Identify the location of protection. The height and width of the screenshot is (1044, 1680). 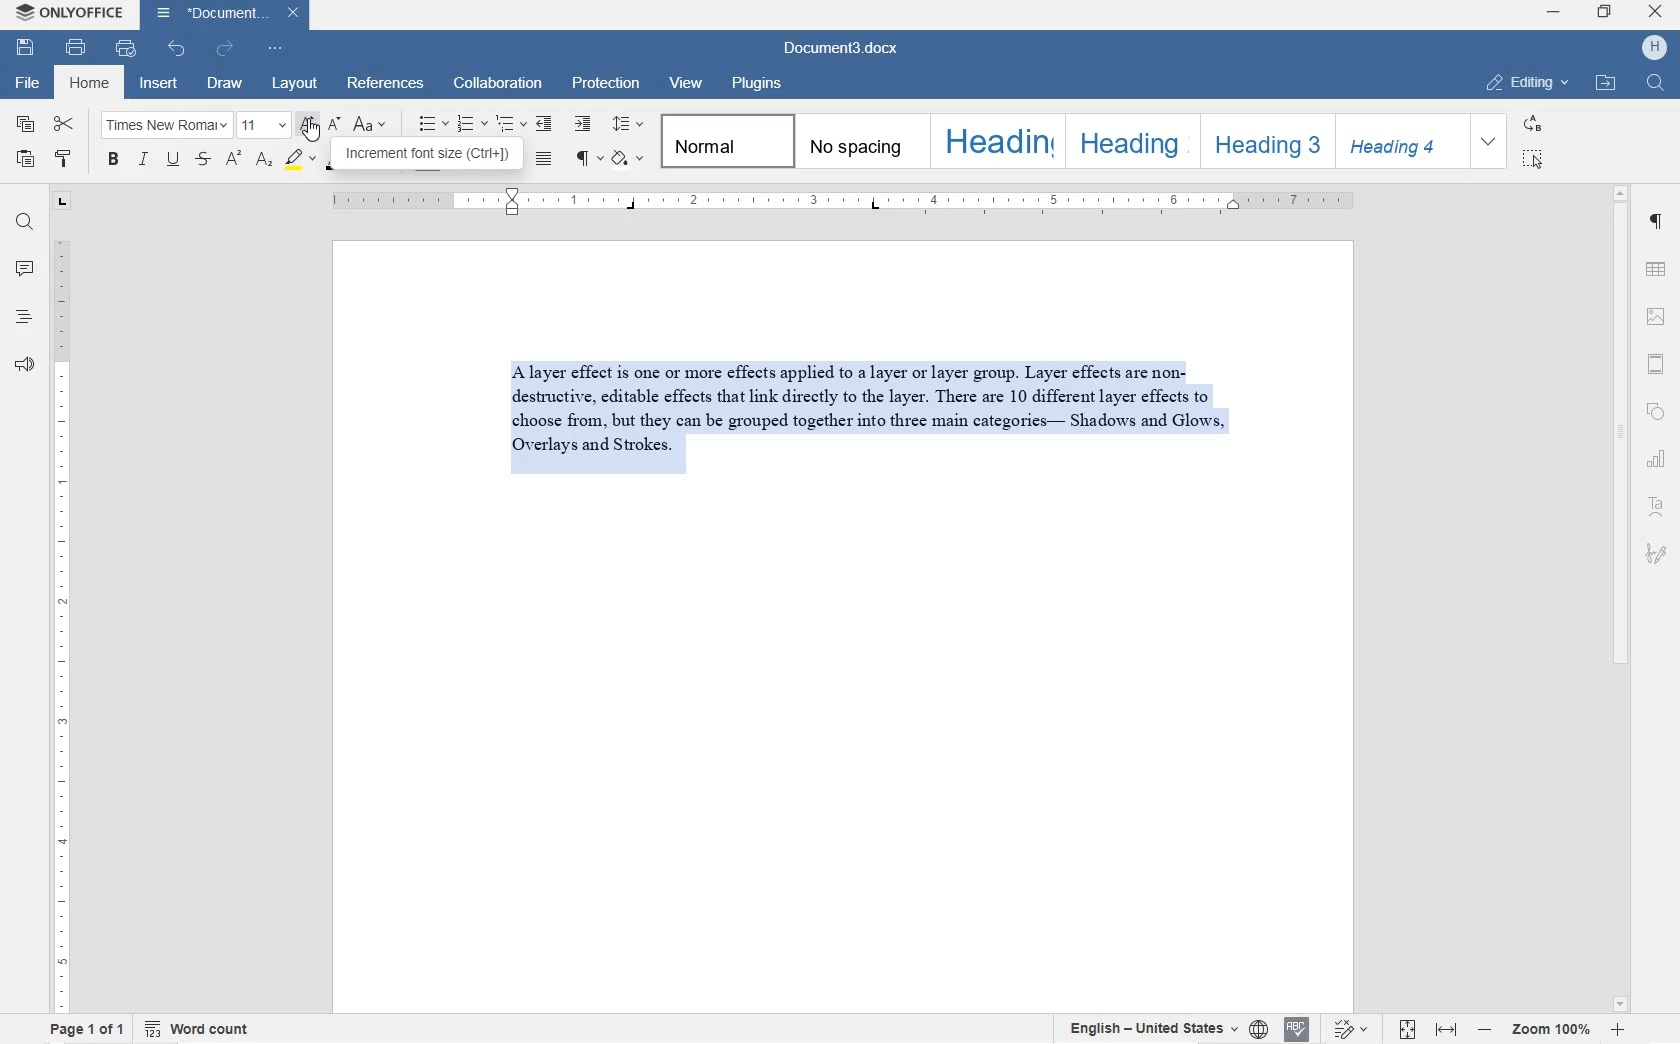
(606, 82).